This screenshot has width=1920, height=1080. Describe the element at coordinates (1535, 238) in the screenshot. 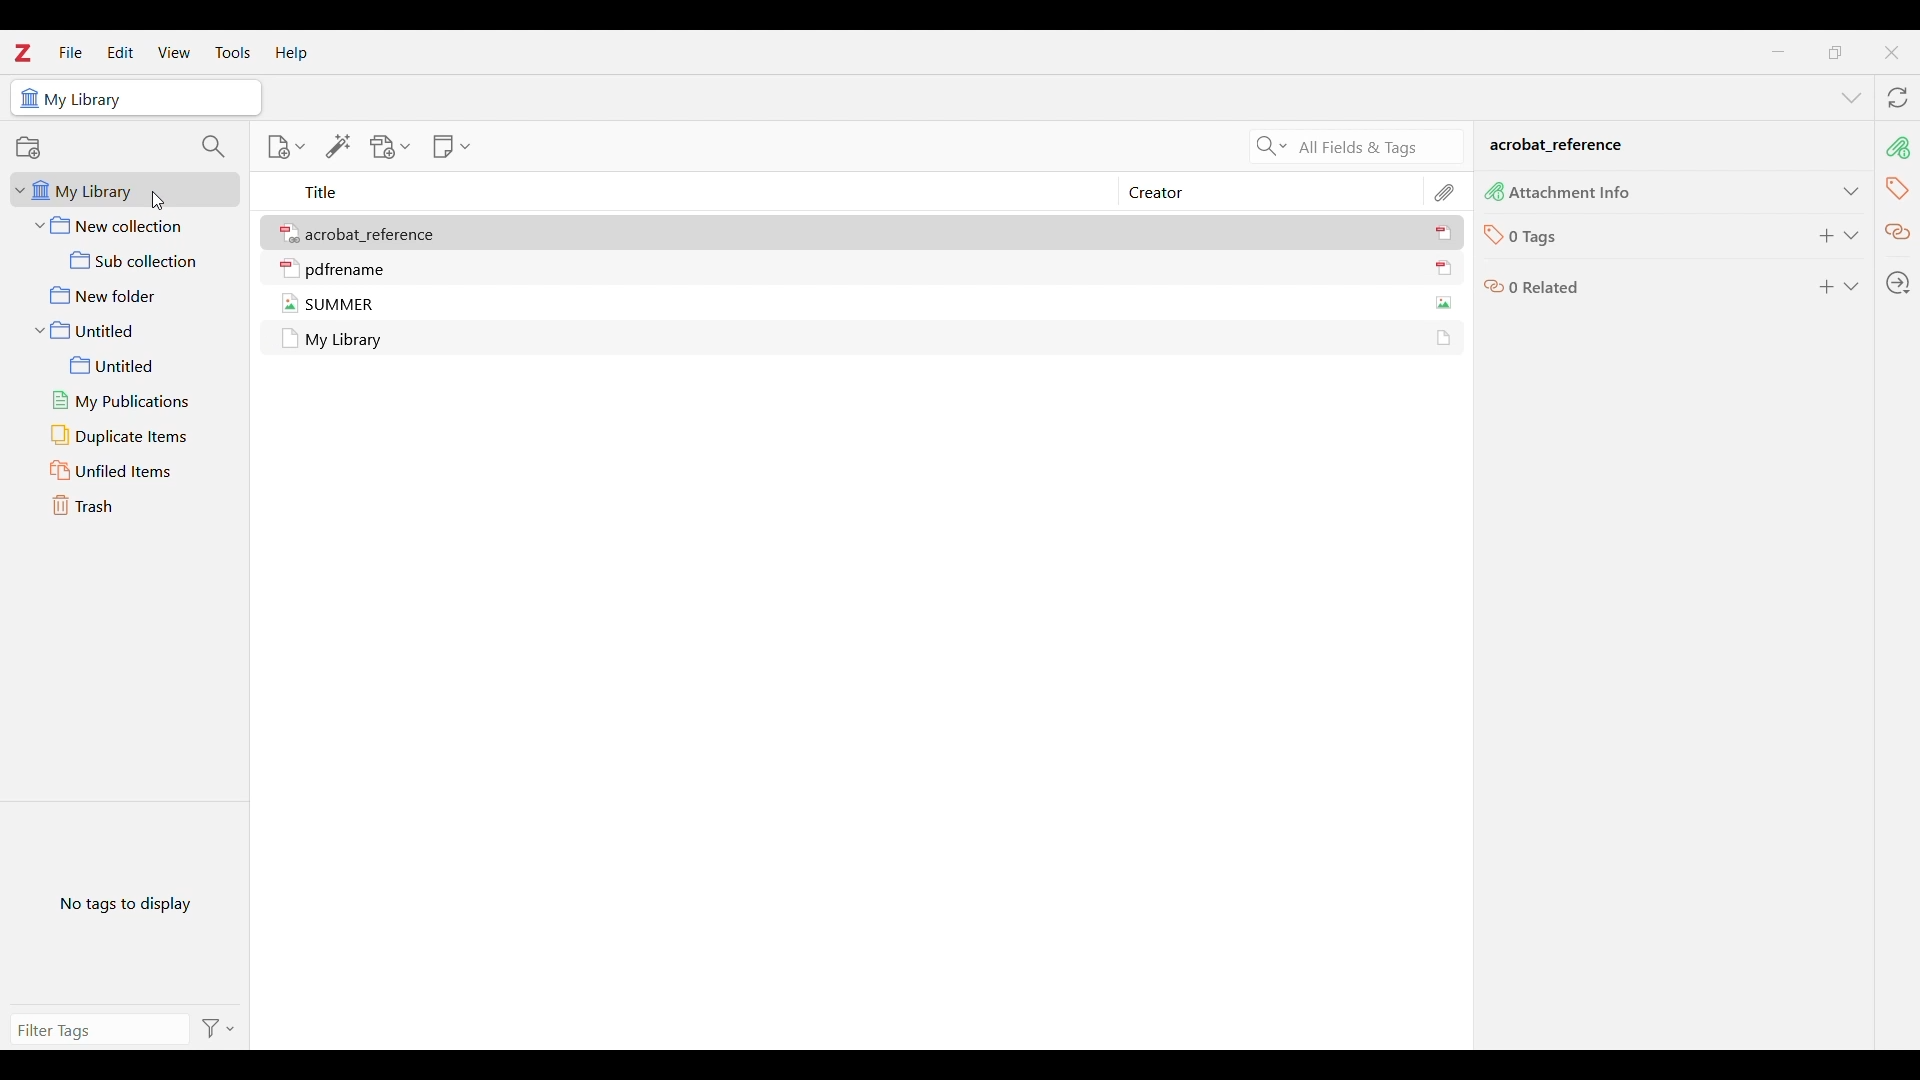

I see `0 Tags` at that location.